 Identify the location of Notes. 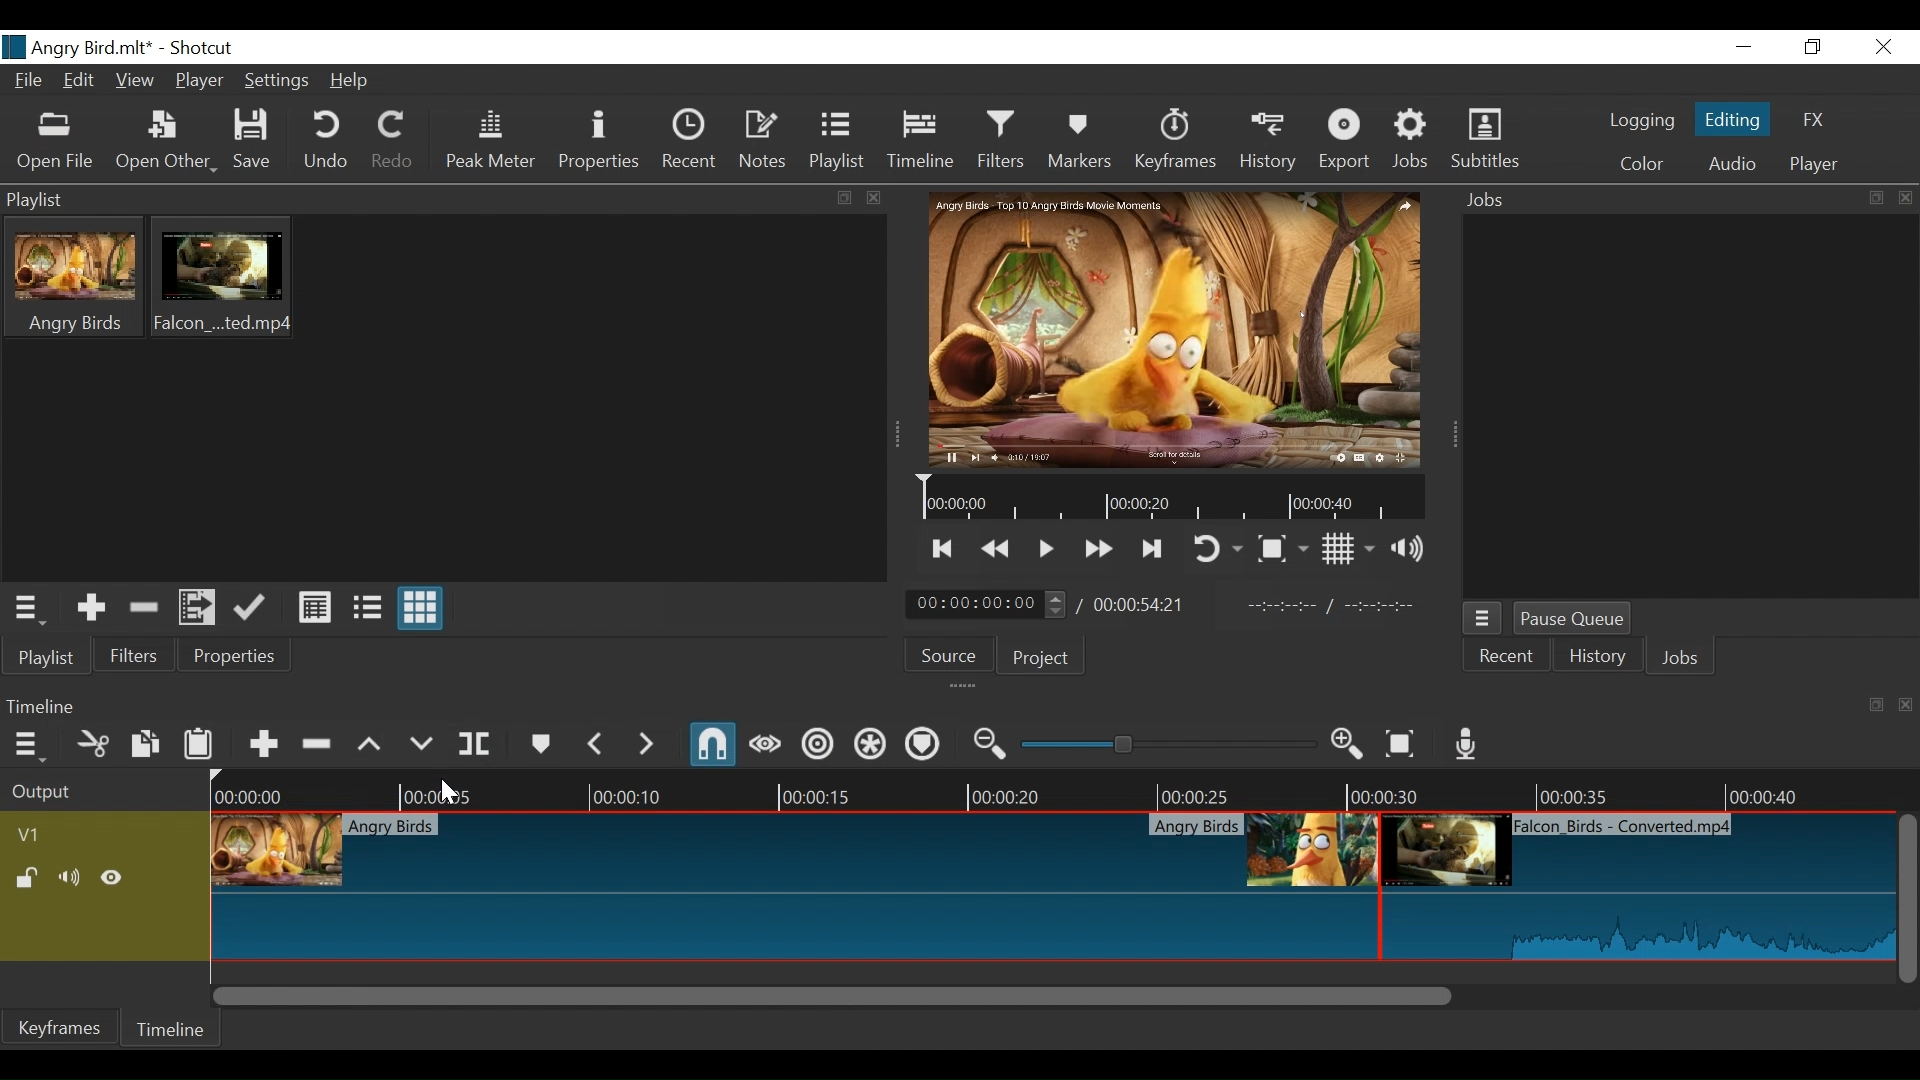
(765, 140).